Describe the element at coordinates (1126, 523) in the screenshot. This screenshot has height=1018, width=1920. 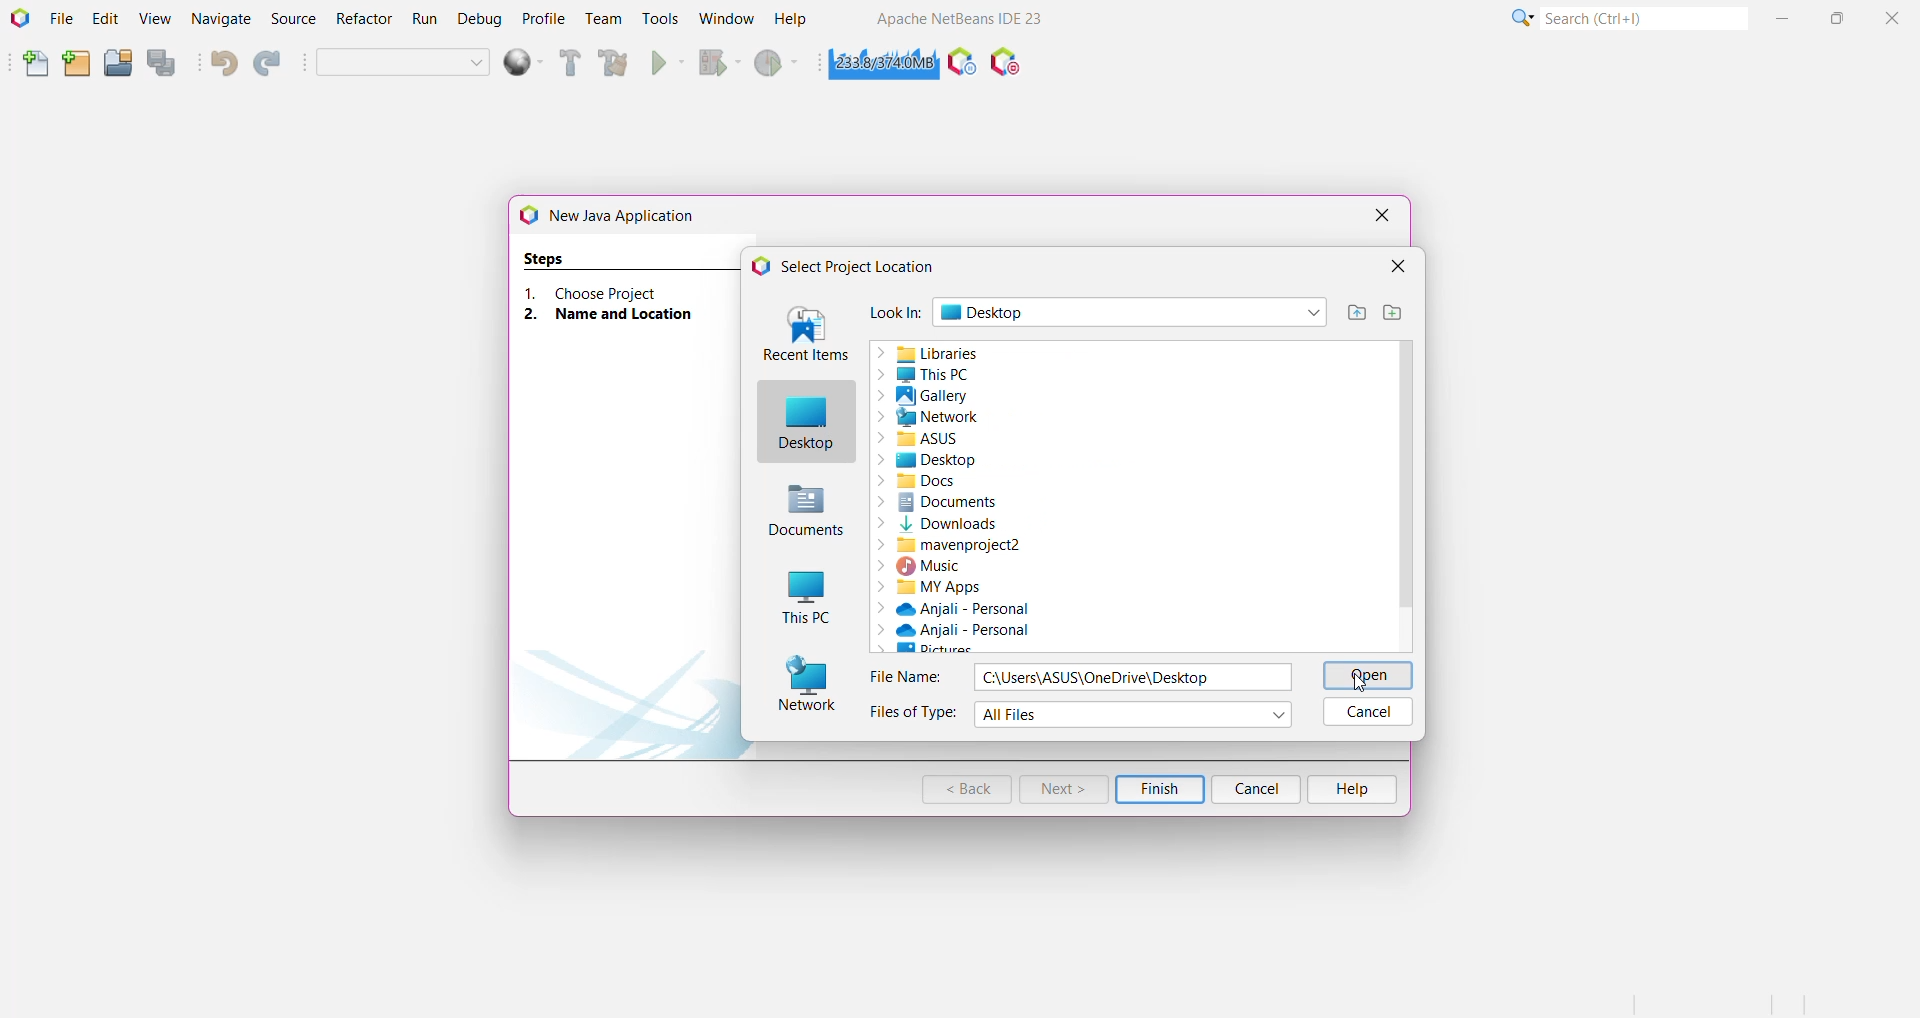
I see `Downloads` at that location.